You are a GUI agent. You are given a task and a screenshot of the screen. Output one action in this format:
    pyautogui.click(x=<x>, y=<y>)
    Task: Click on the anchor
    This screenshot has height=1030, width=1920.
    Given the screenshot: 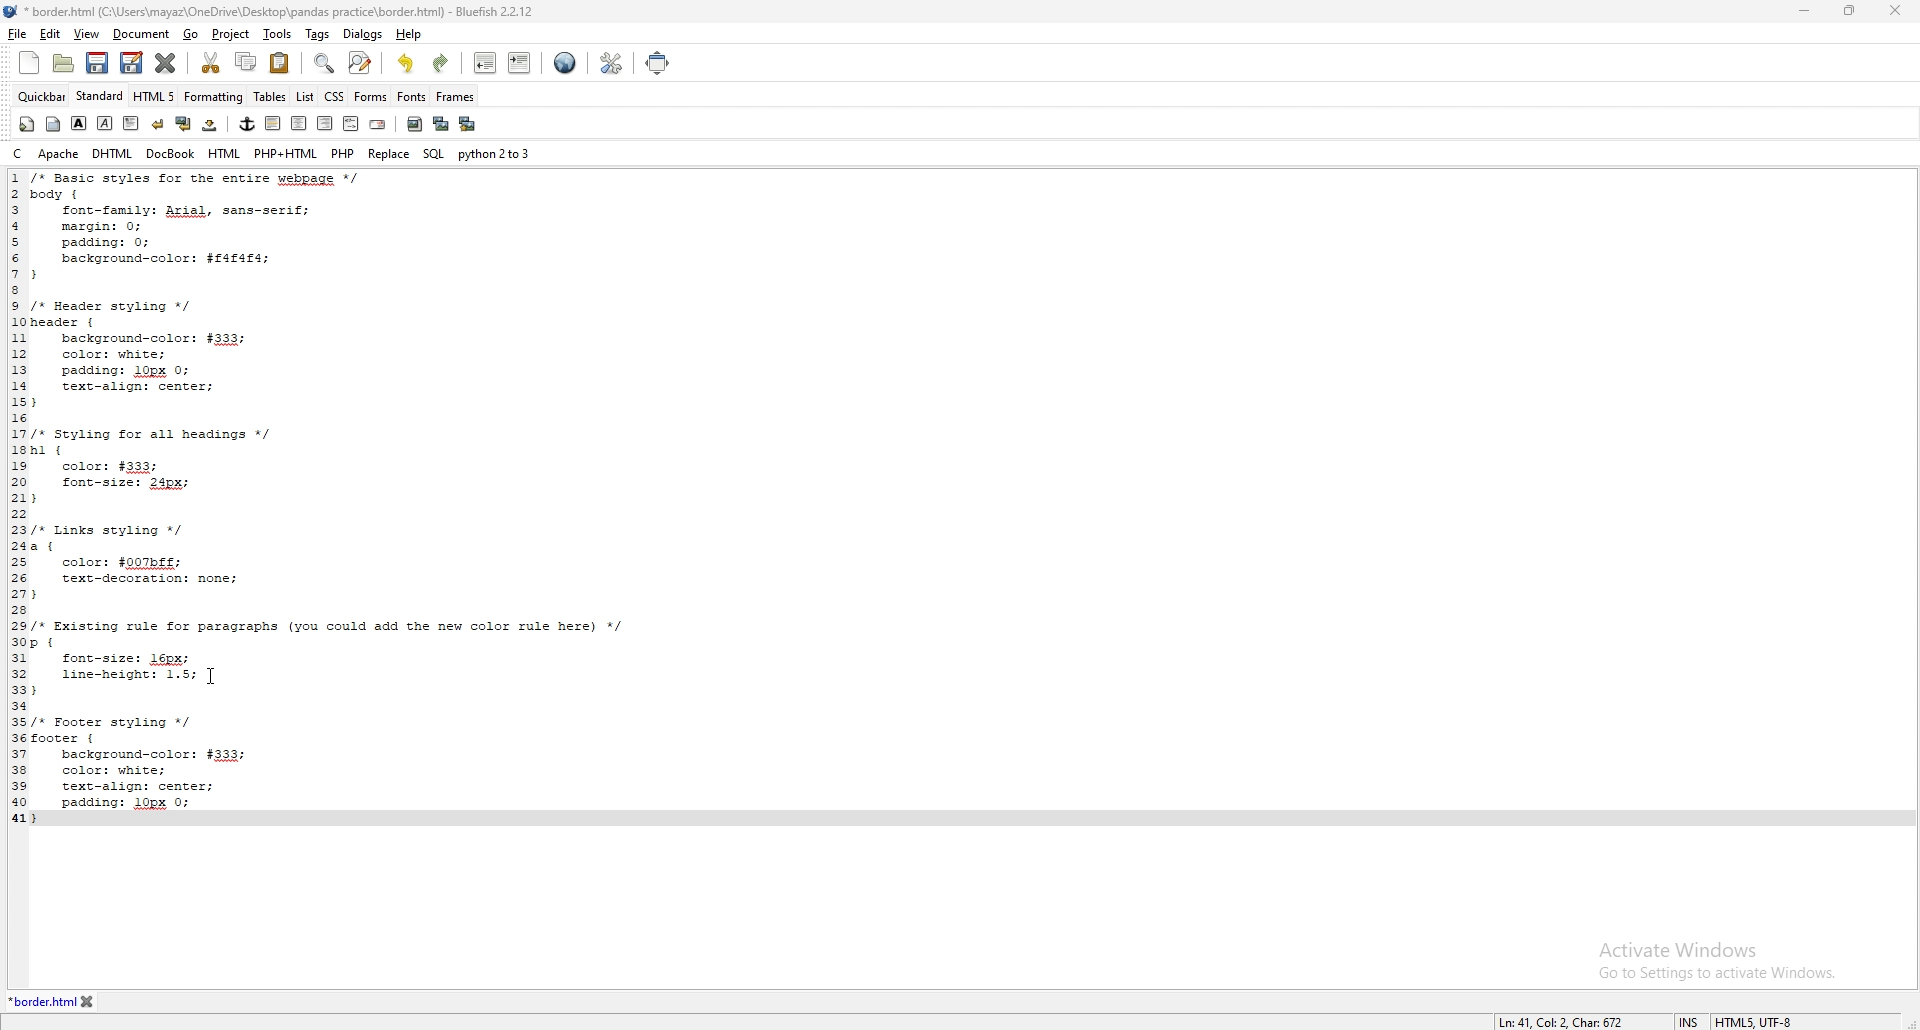 What is the action you would take?
    pyautogui.click(x=248, y=124)
    